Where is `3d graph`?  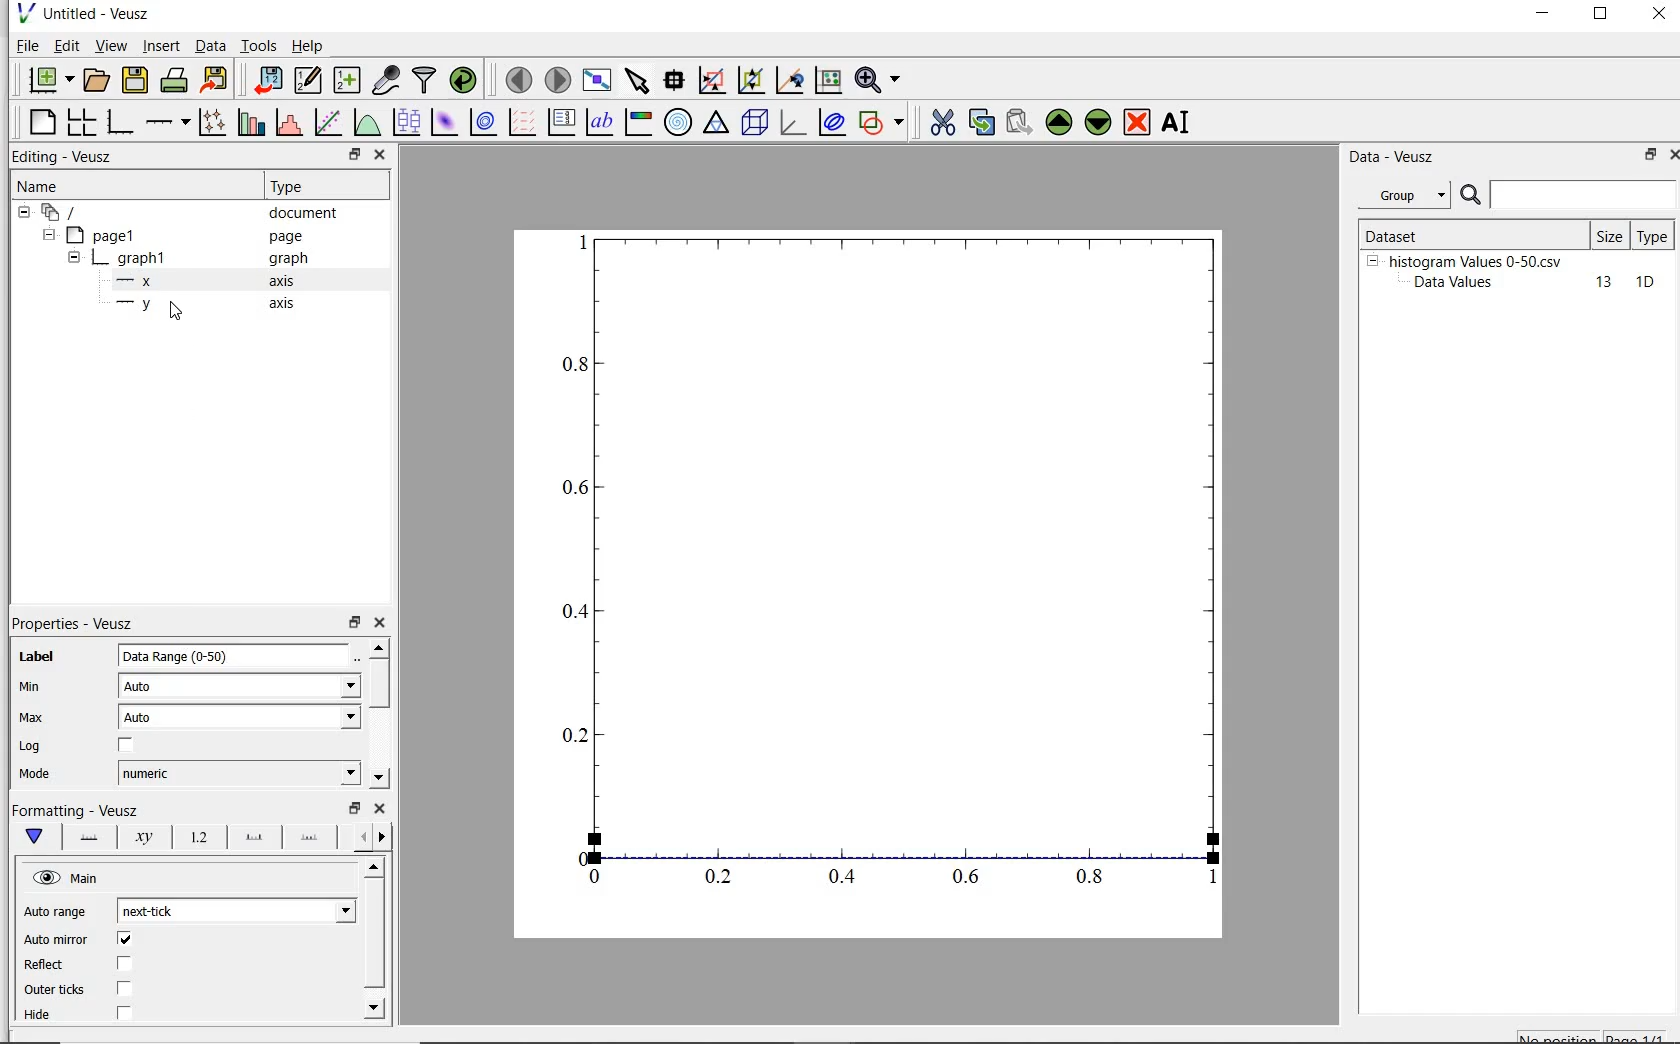
3d graph is located at coordinates (792, 123).